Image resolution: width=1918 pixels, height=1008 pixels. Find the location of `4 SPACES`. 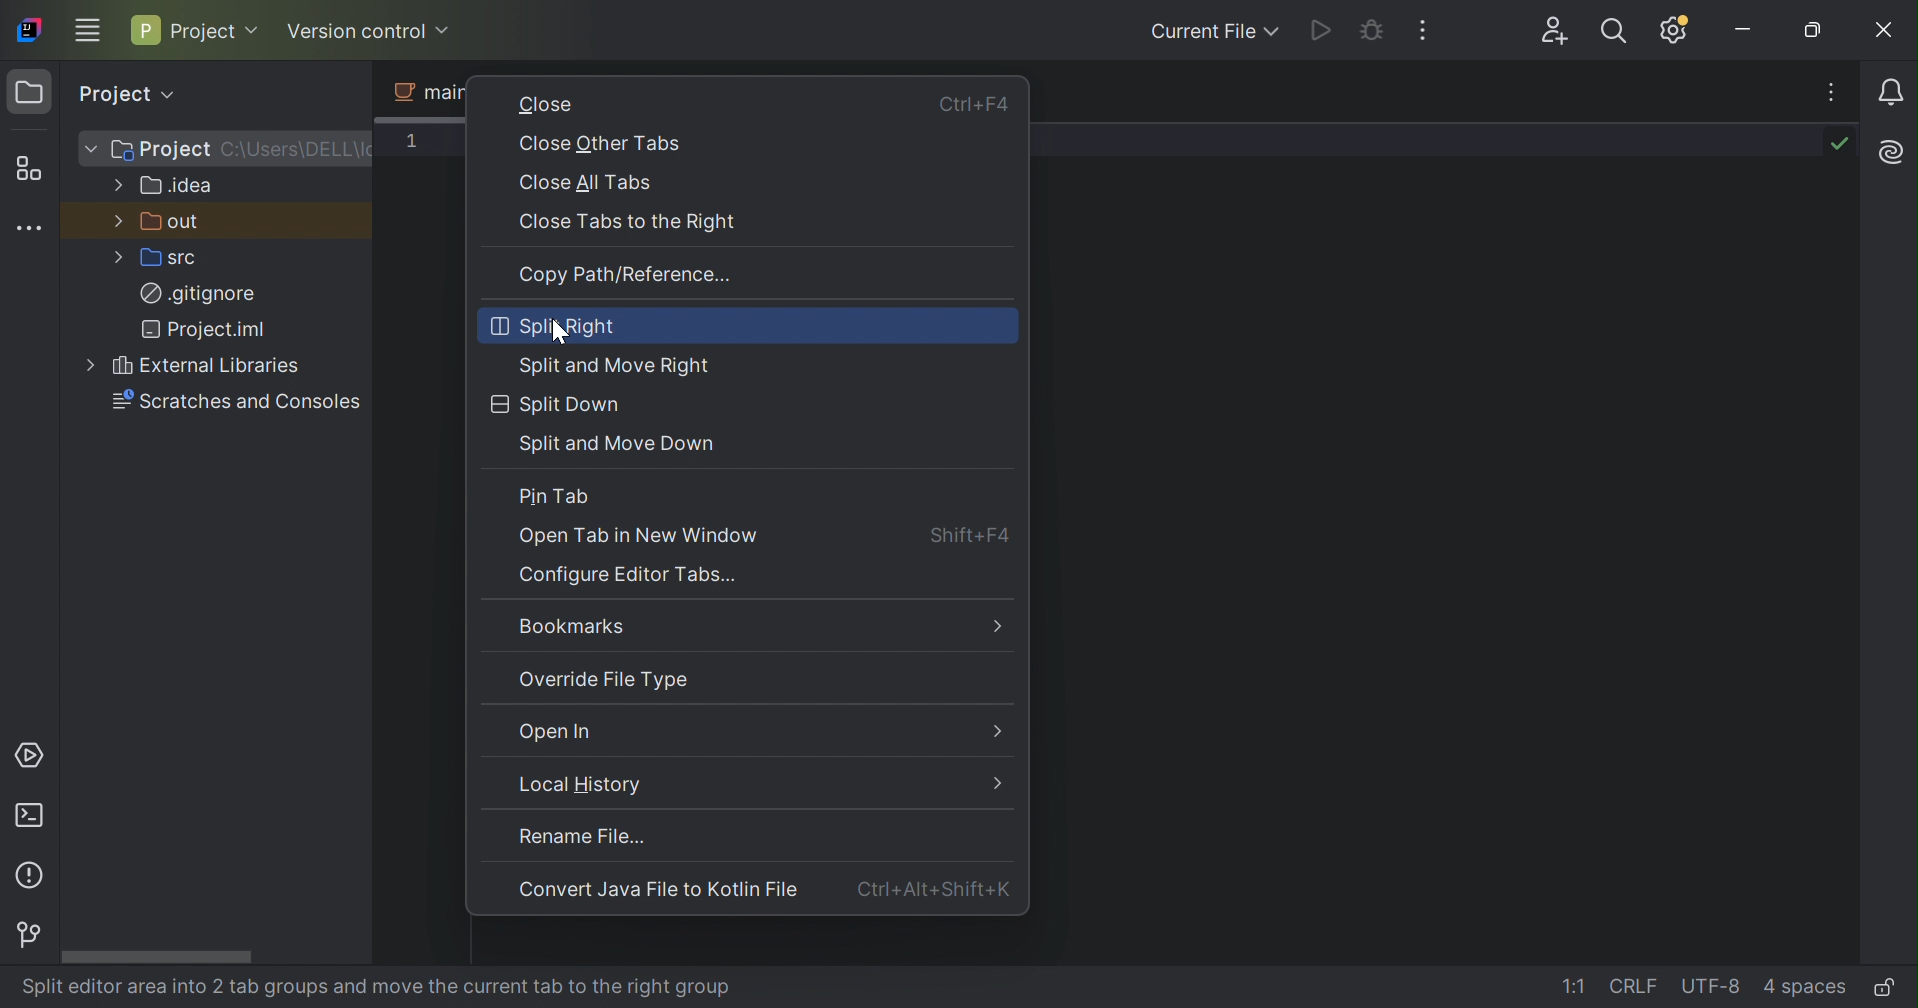

4 SPACES is located at coordinates (1805, 986).